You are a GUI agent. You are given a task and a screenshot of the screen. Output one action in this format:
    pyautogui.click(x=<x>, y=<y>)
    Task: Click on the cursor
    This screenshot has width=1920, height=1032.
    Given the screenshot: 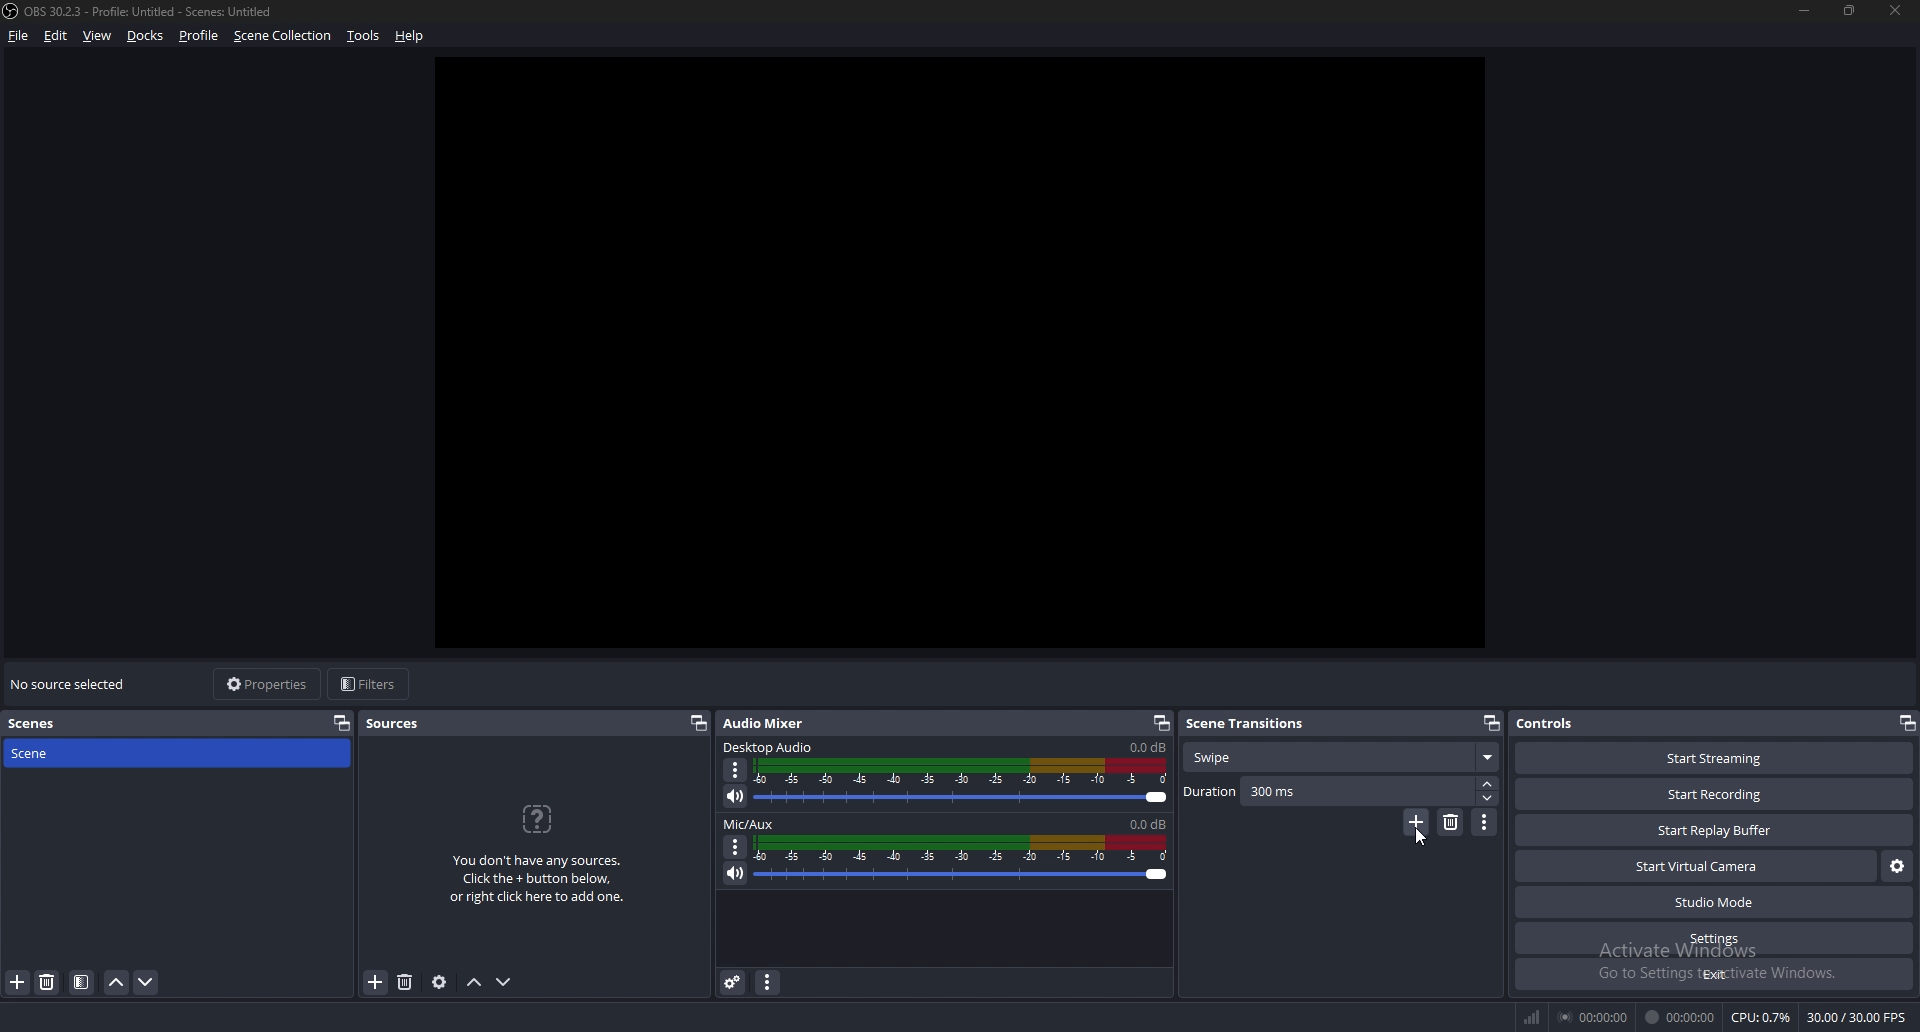 What is the action you would take?
    pyautogui.click(x=1416, y=837)
    